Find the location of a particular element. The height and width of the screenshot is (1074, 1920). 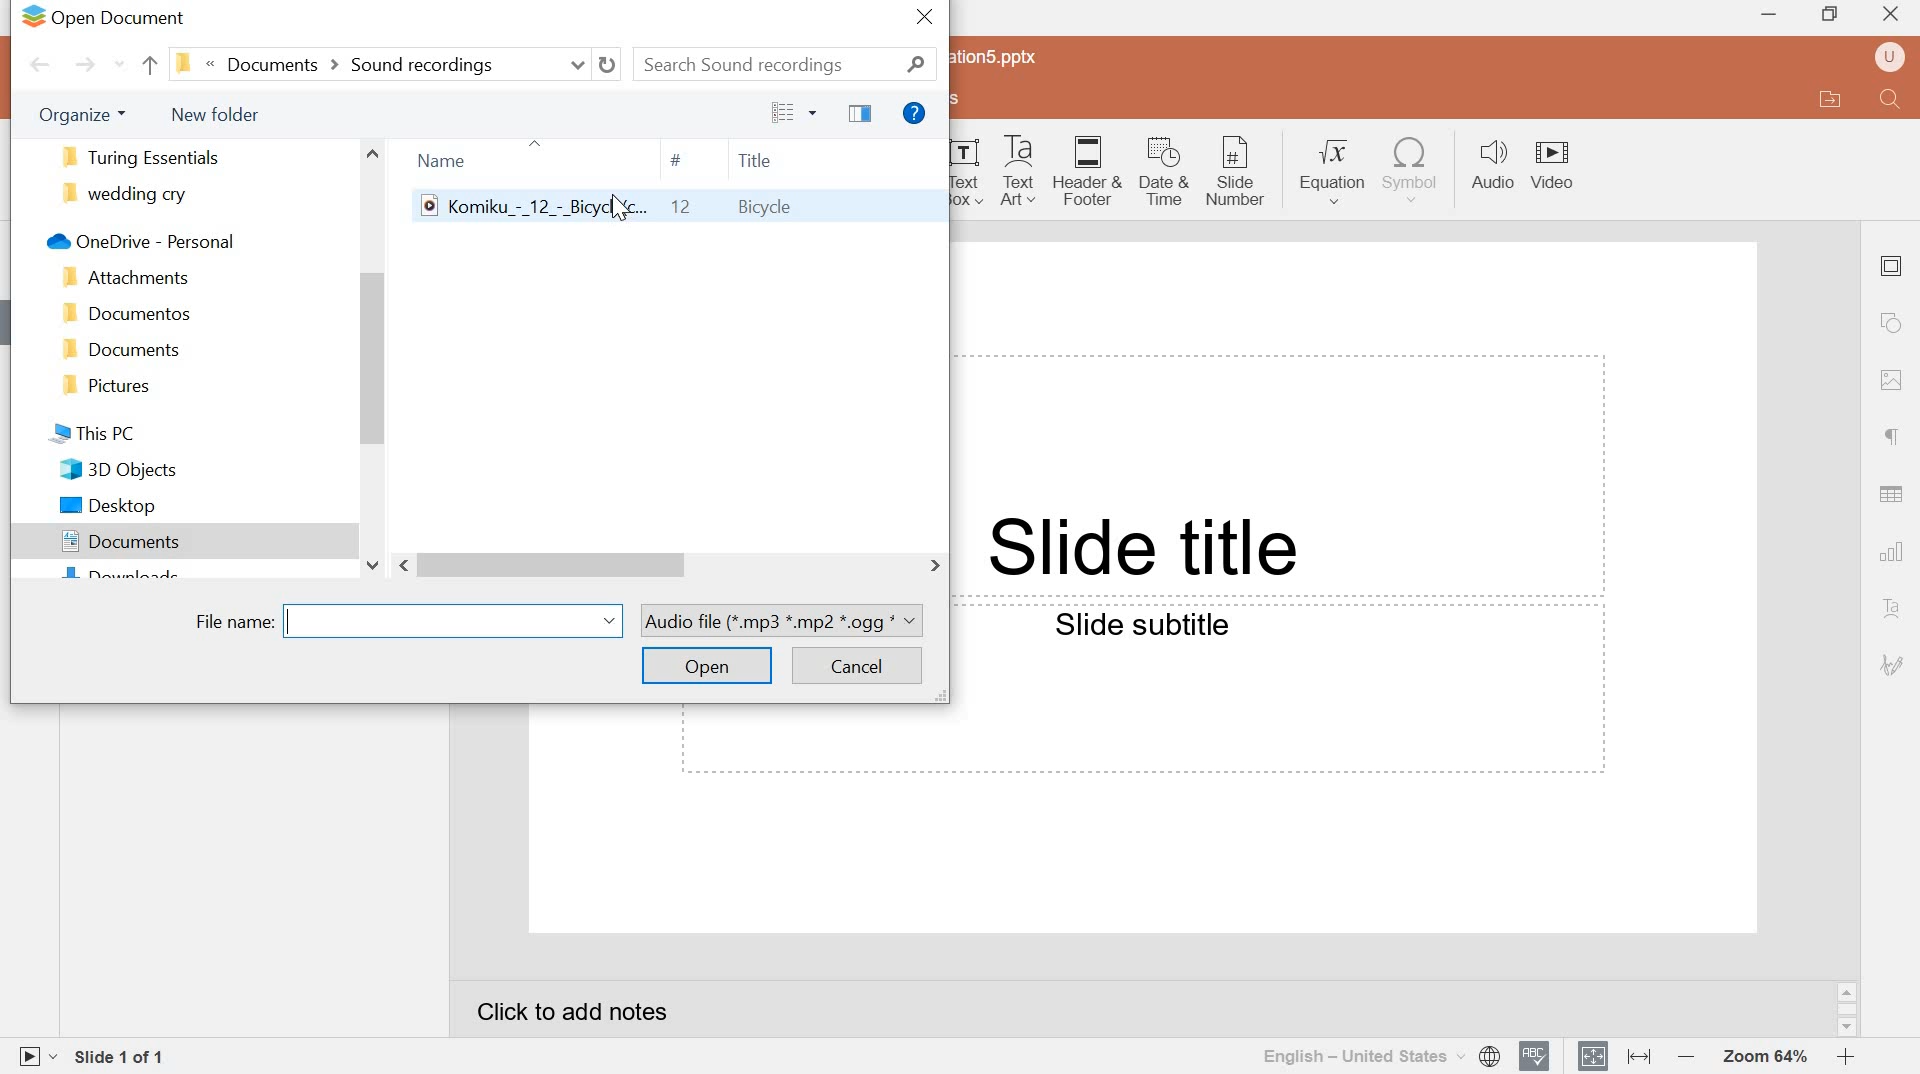

get help is located at coordinates (915, 113).